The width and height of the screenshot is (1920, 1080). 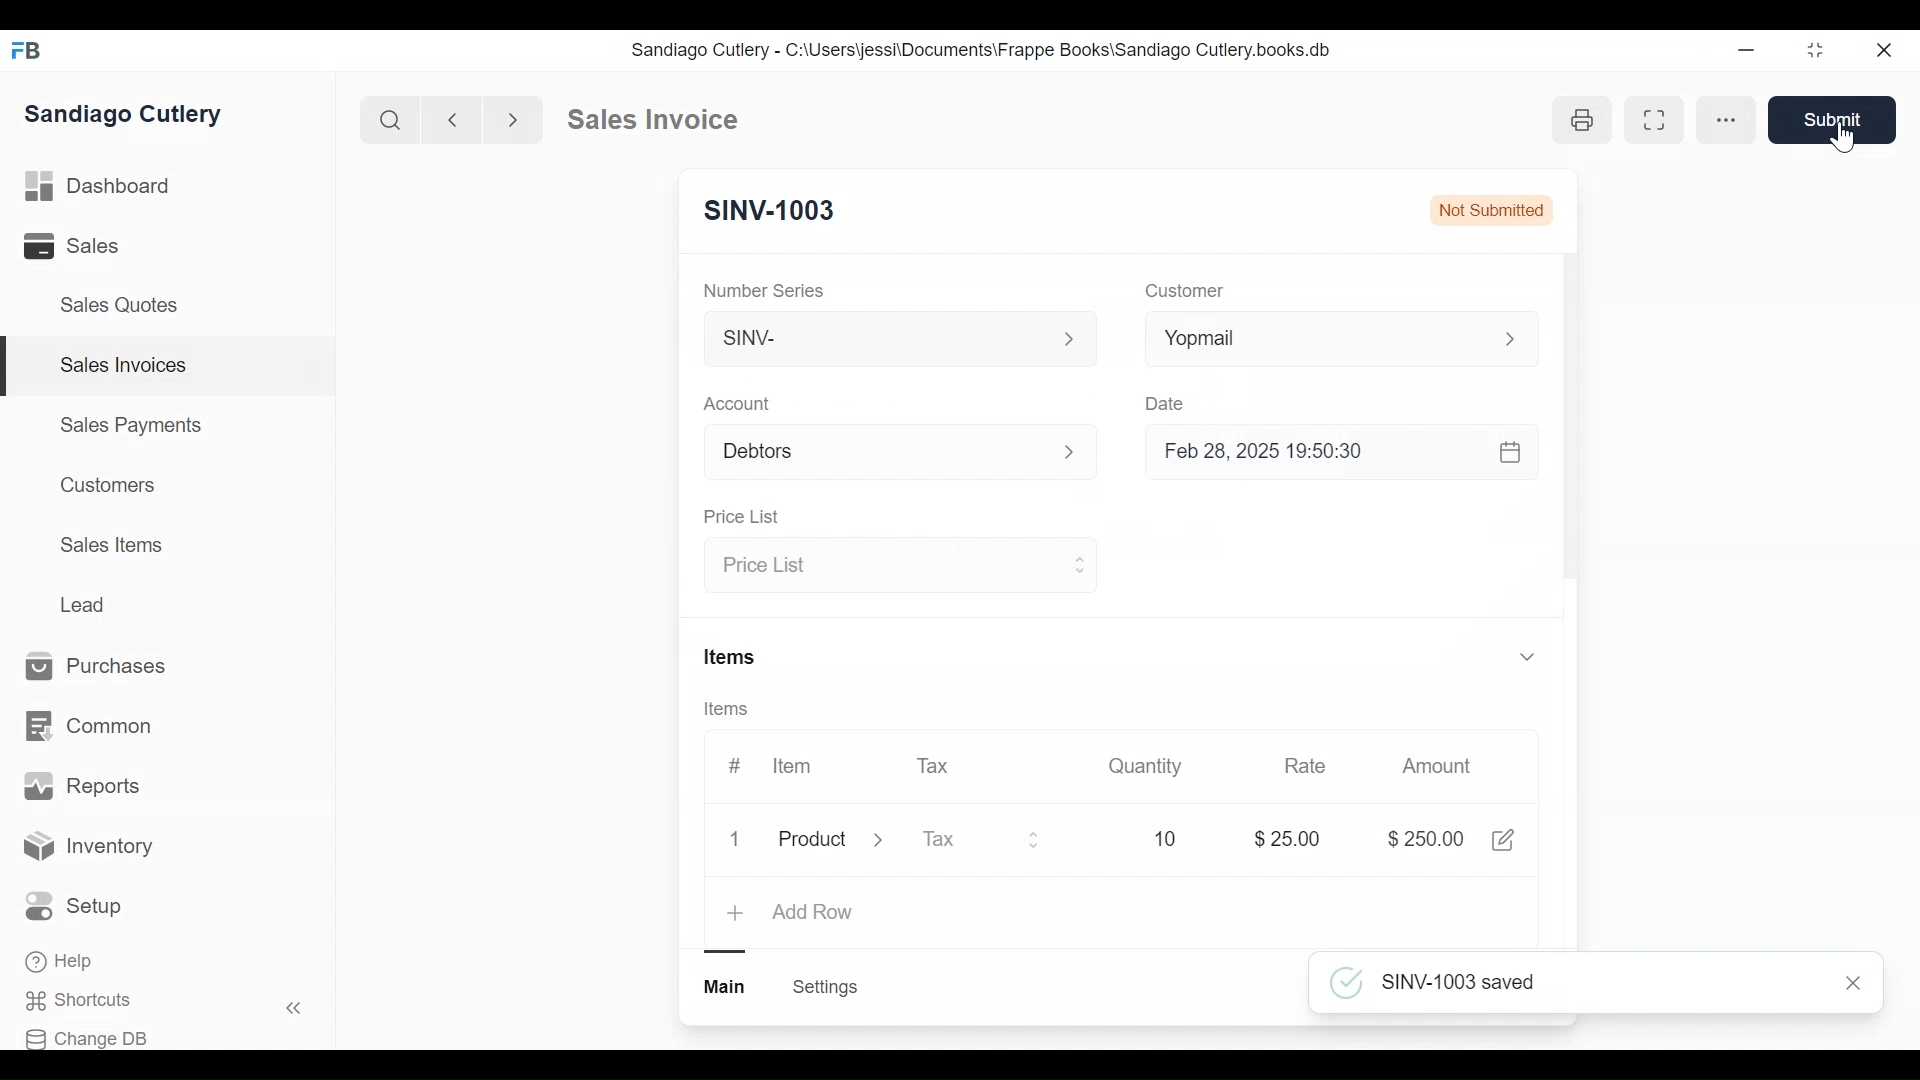 I want to click on forward, so click(x=514, y=118).